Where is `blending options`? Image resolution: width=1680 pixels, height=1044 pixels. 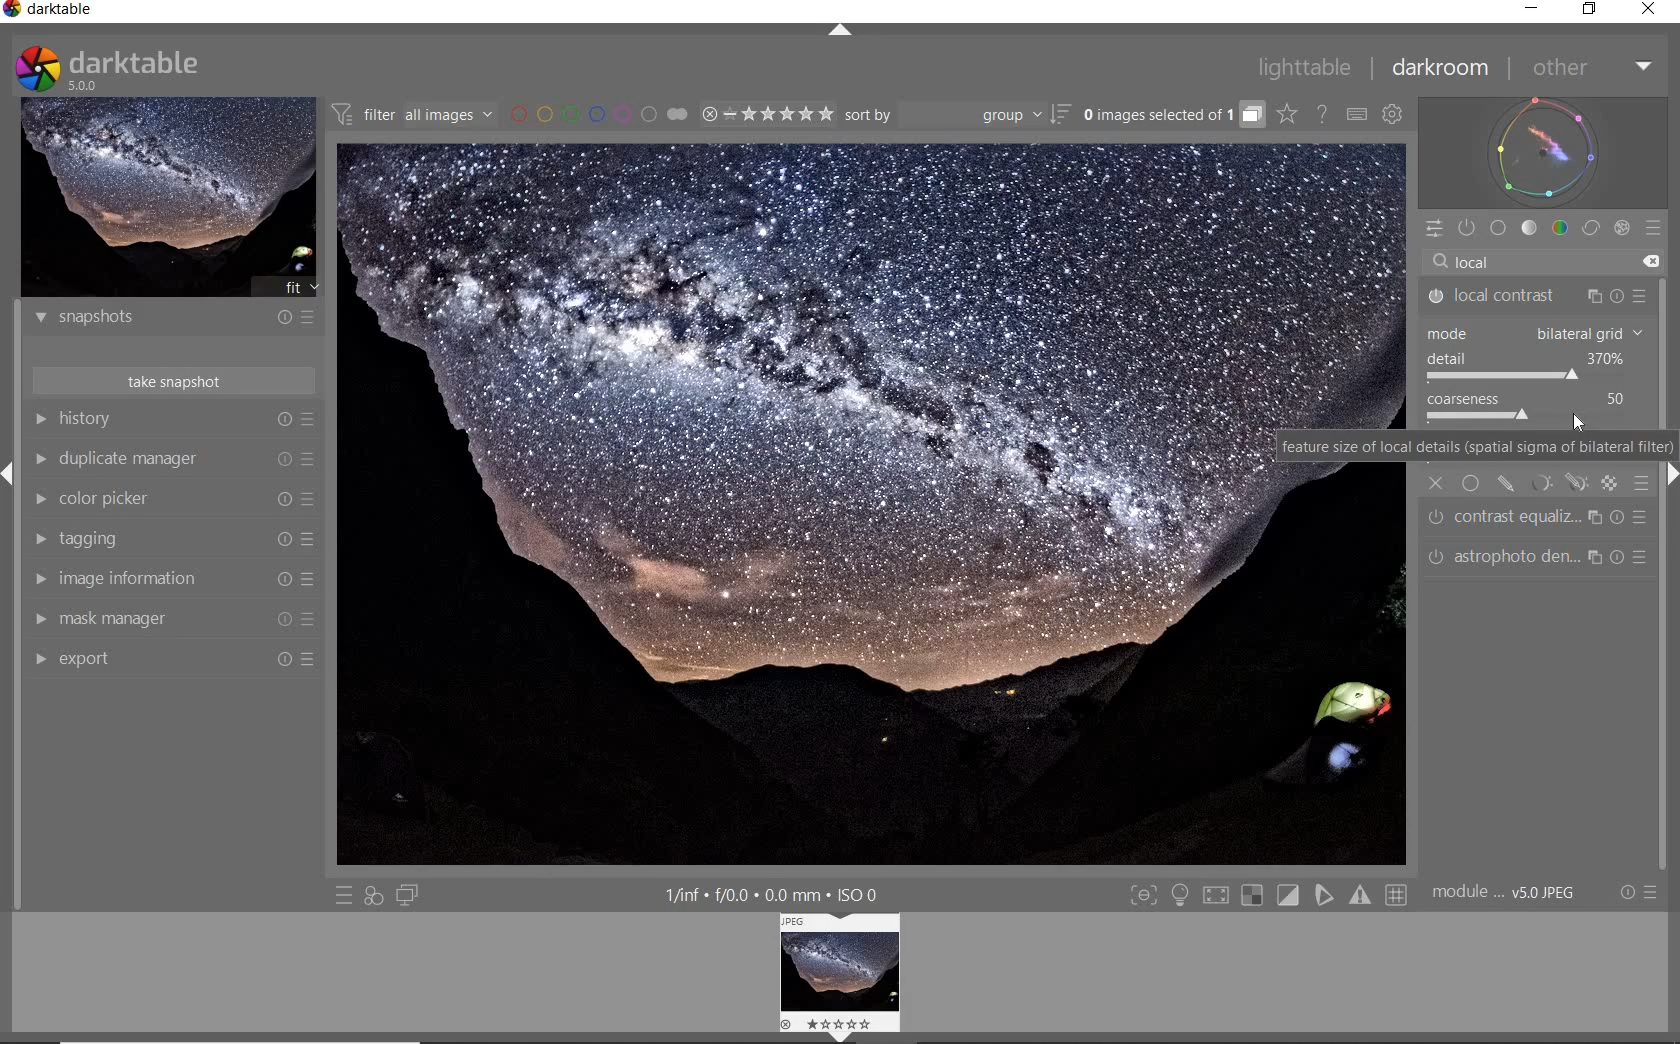 blending options is located at coordinates (1643, 483).